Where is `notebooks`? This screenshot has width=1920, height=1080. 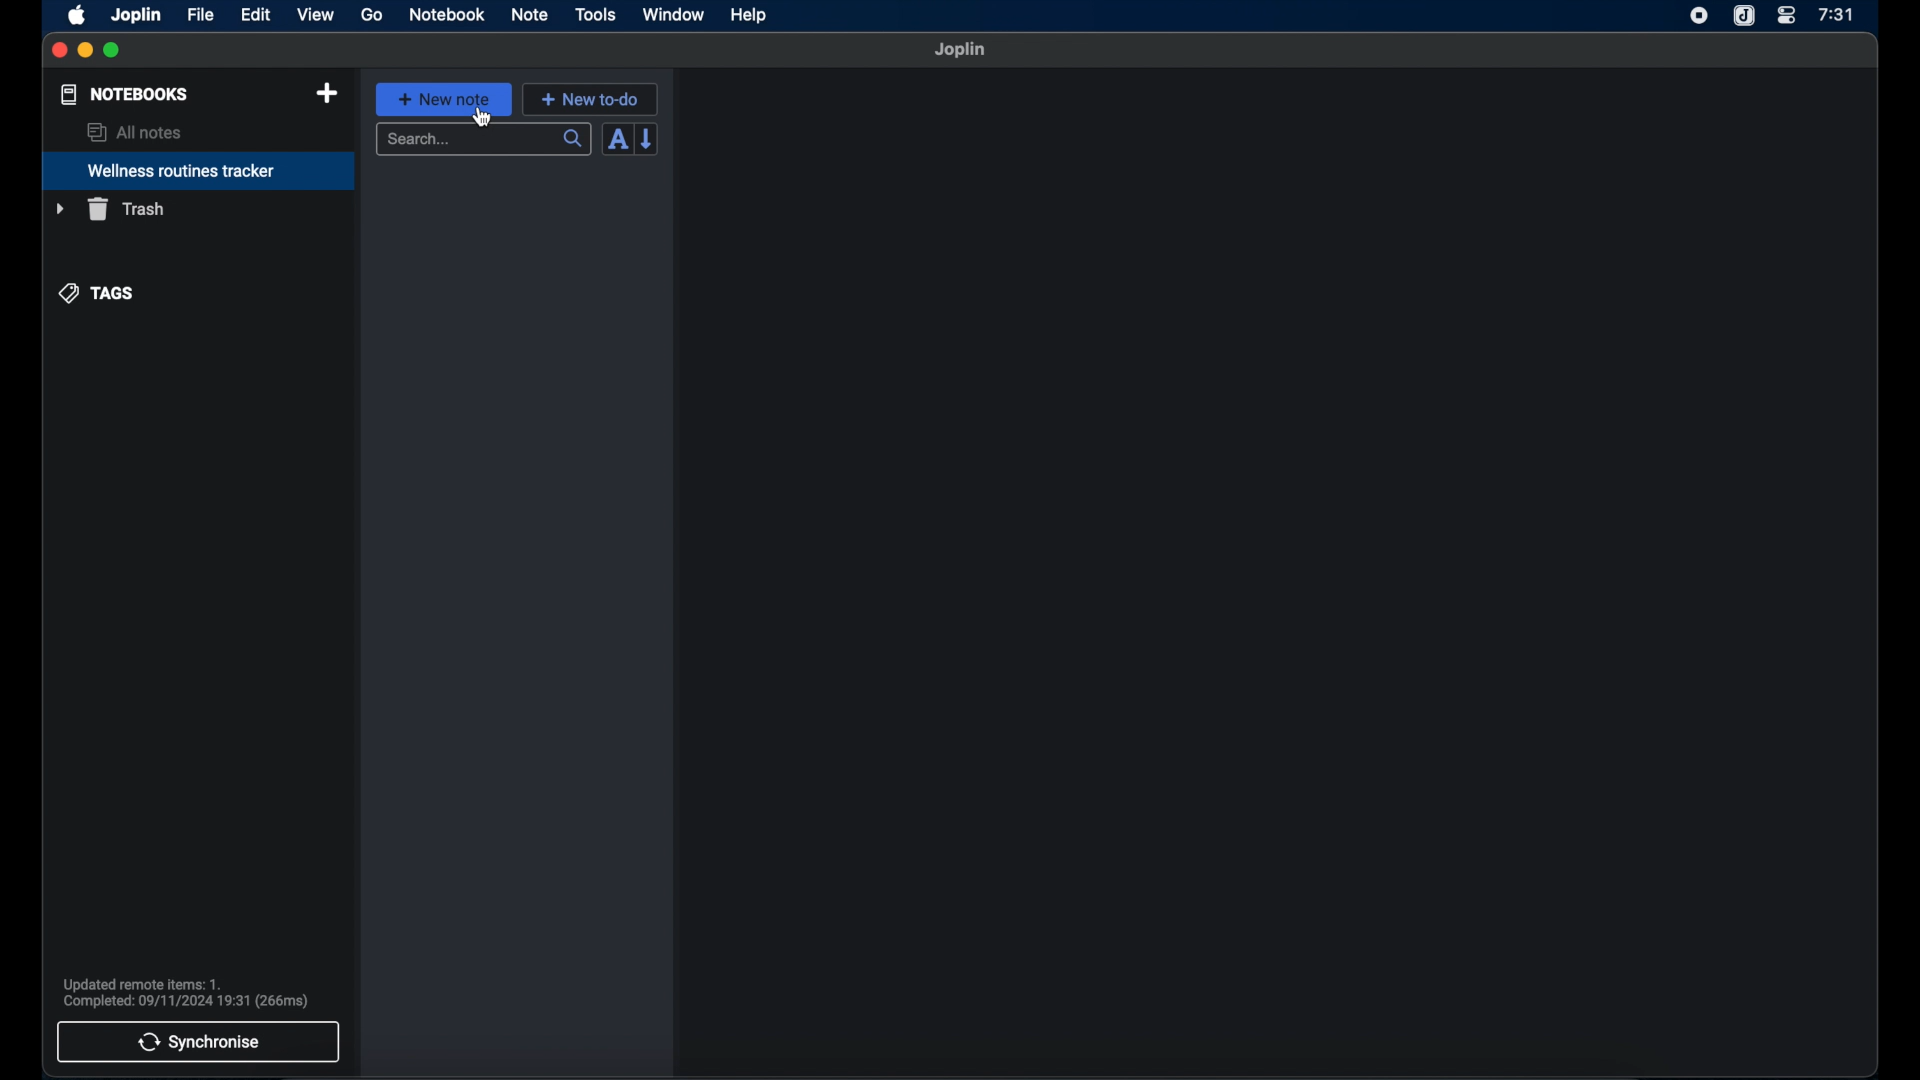 notebooks is located at coordinates (125, 94).